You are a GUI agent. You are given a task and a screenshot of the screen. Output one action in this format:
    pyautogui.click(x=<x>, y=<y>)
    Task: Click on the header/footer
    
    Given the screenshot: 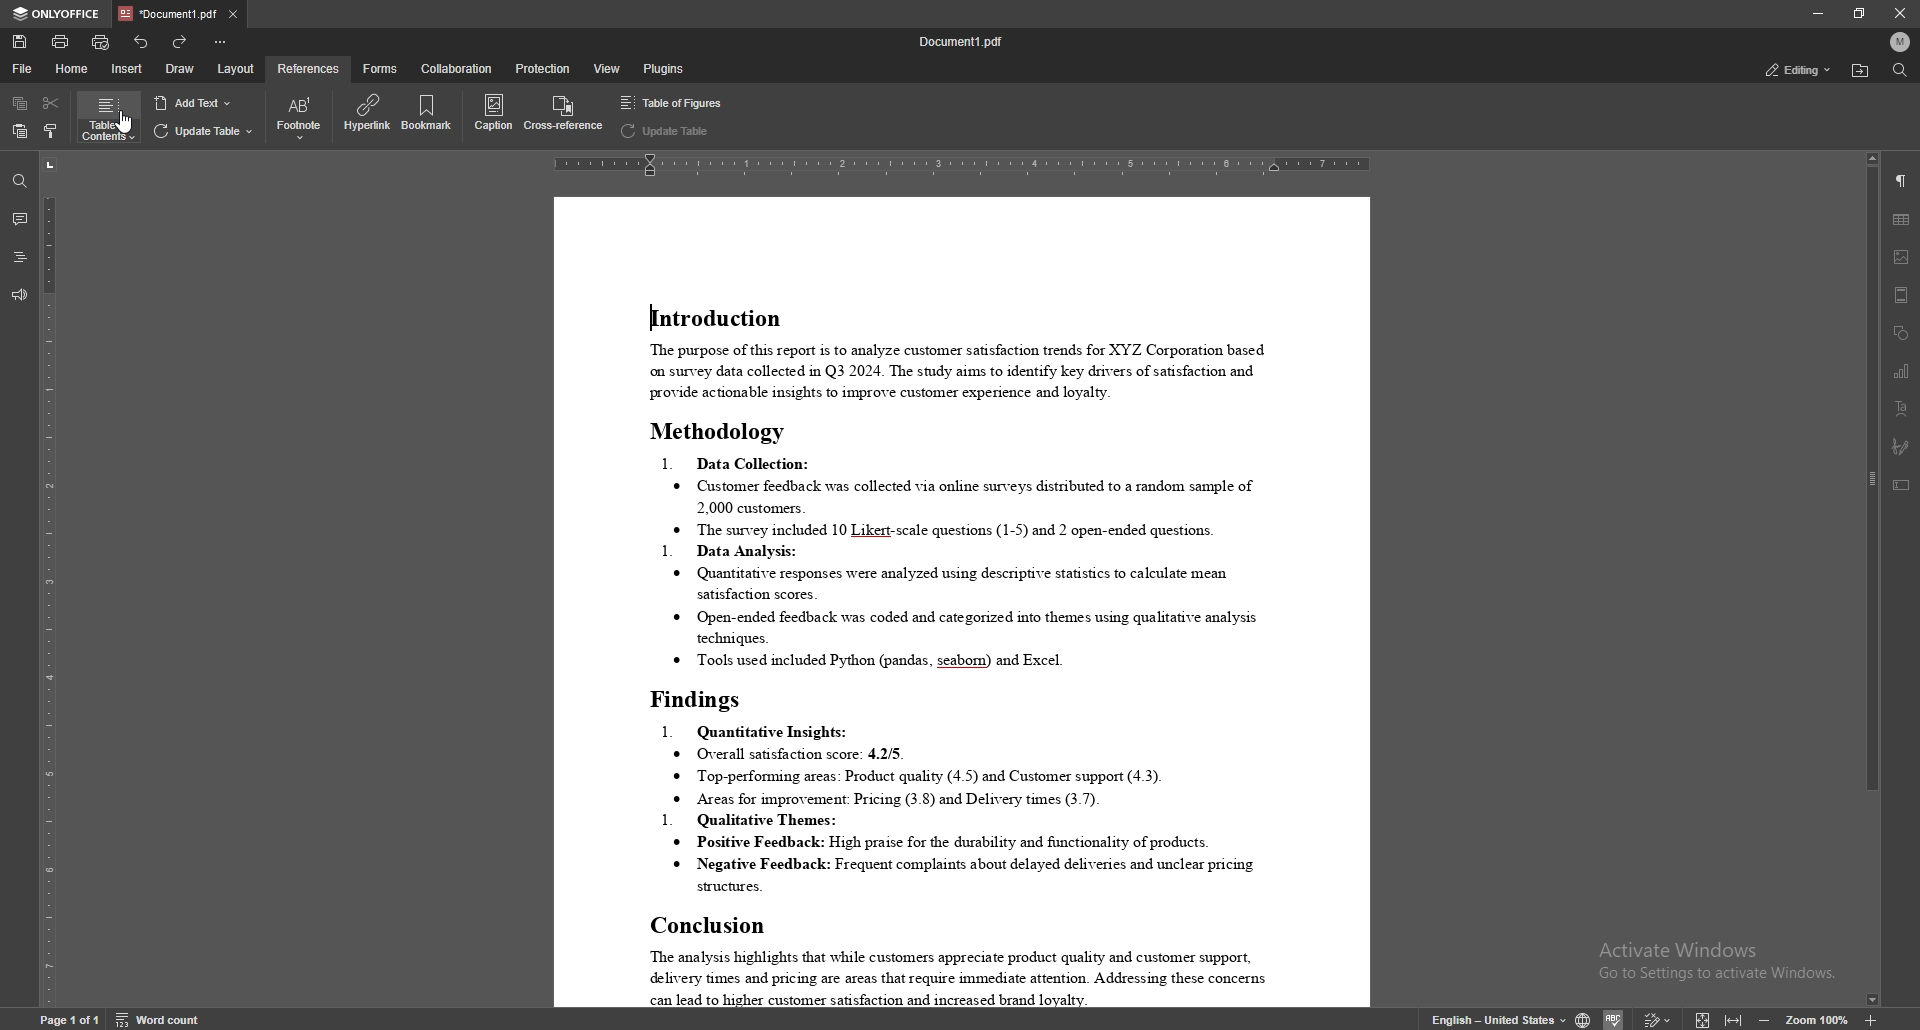 What is the action you would take?
    pyautogui.click(x=1903, y=295)
    